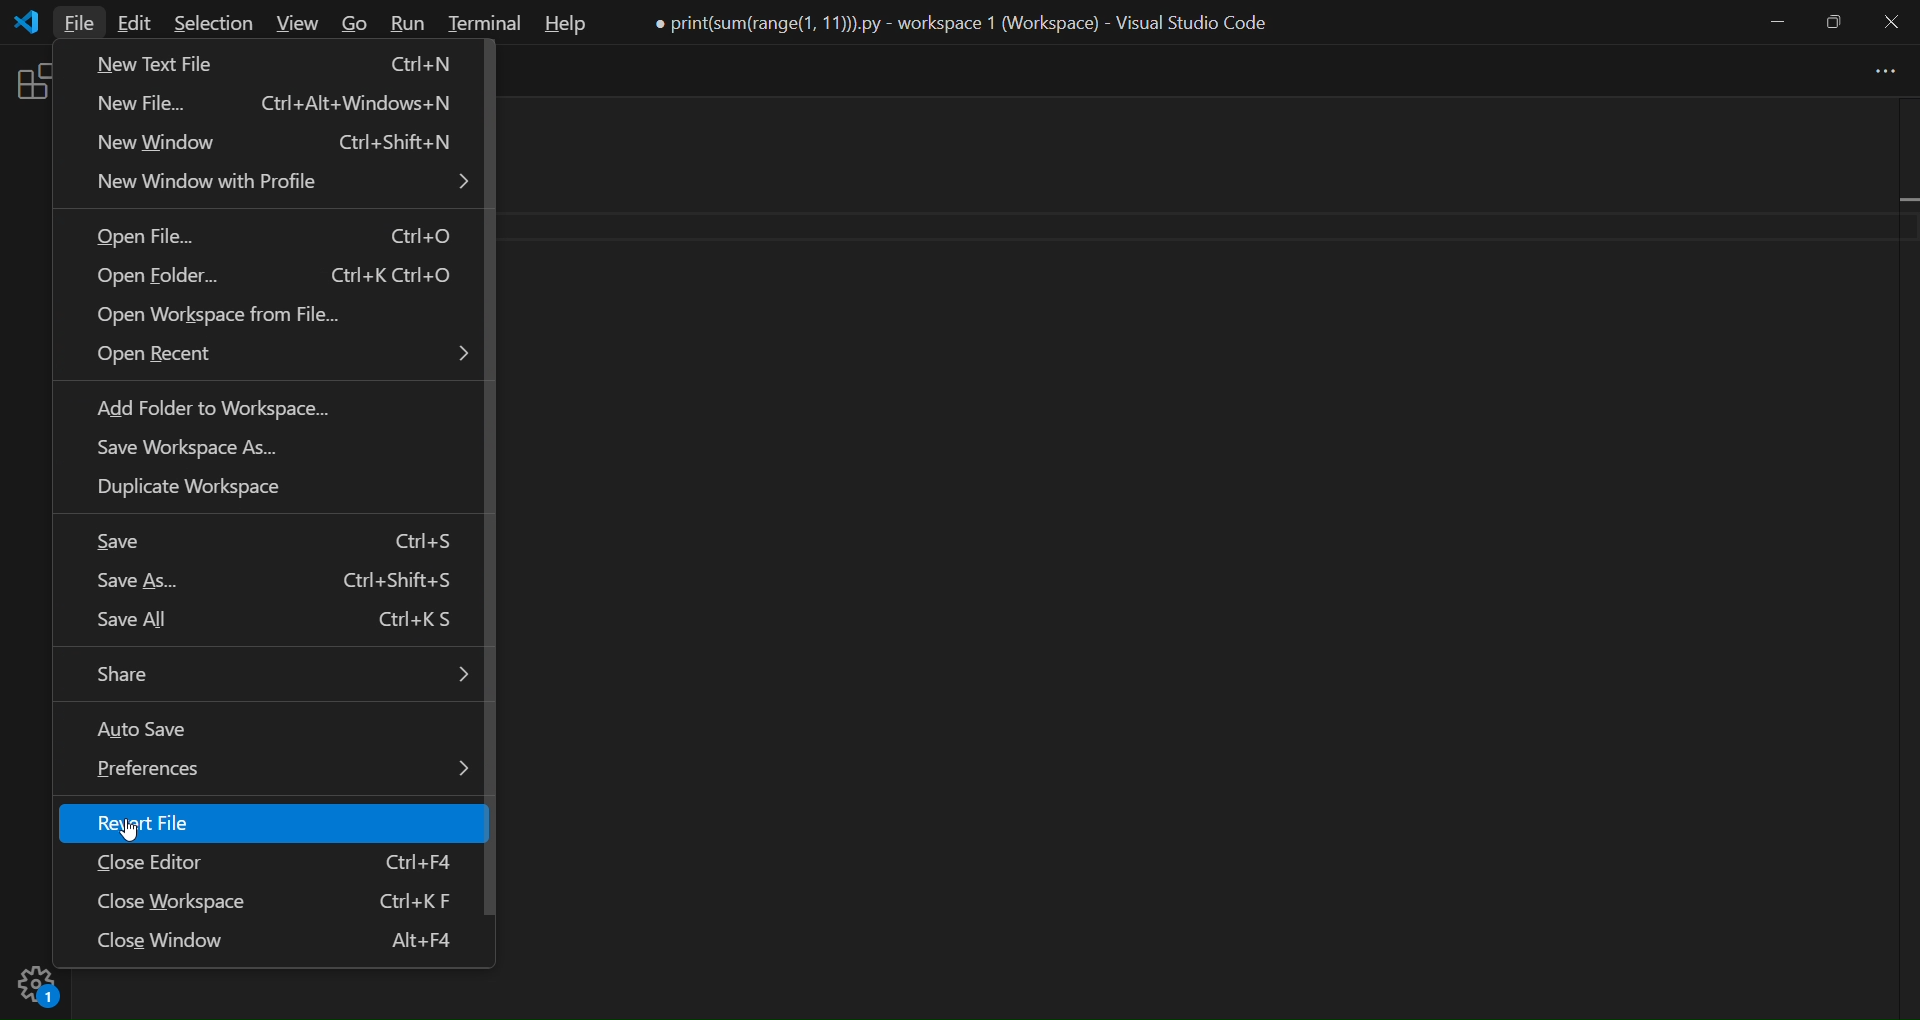  What do you see at coordinates (277, 902) in the screenshot?
I see `close workspace` at bounding box center [277, 902].